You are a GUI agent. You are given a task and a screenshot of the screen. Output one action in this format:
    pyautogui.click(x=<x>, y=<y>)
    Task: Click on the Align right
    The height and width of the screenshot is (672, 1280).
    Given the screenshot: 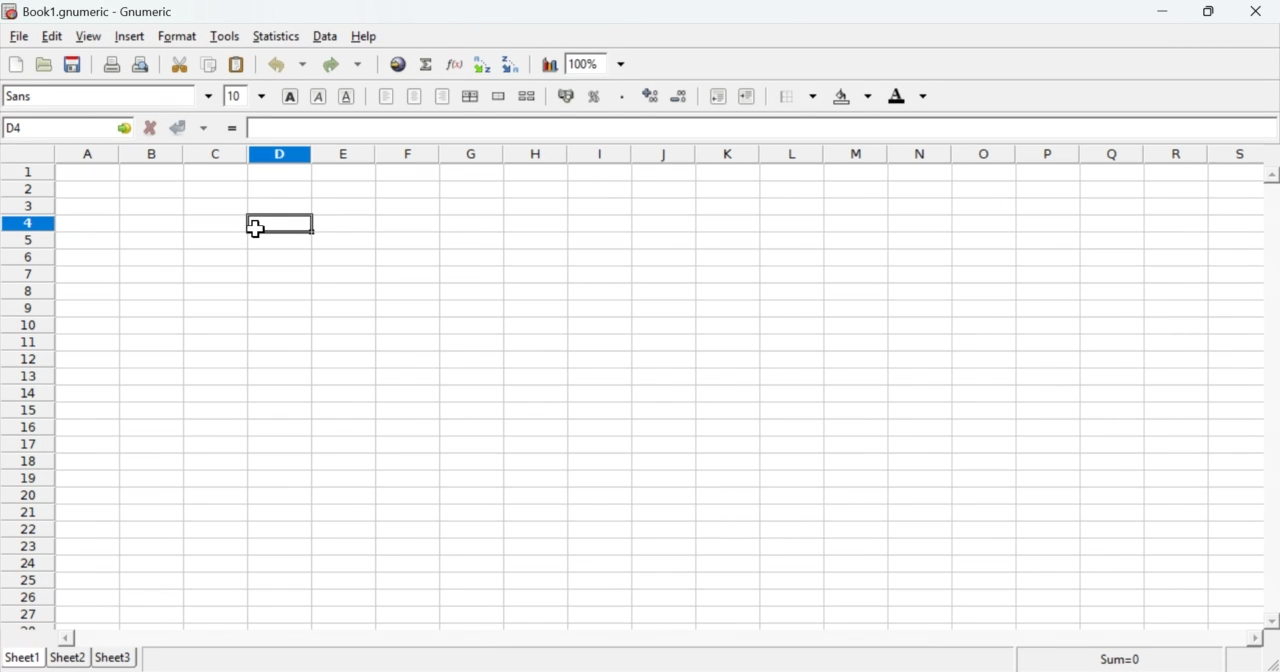 What is the action you would take?
    pyautogui.click(x=416, y=98)
    